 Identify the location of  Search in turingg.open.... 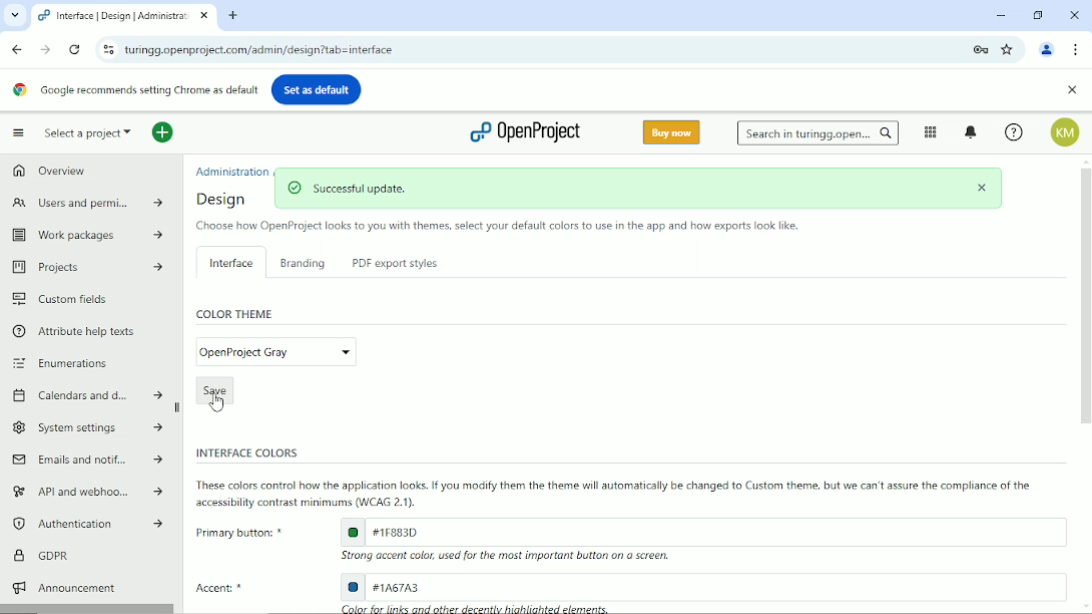
(818, 133).